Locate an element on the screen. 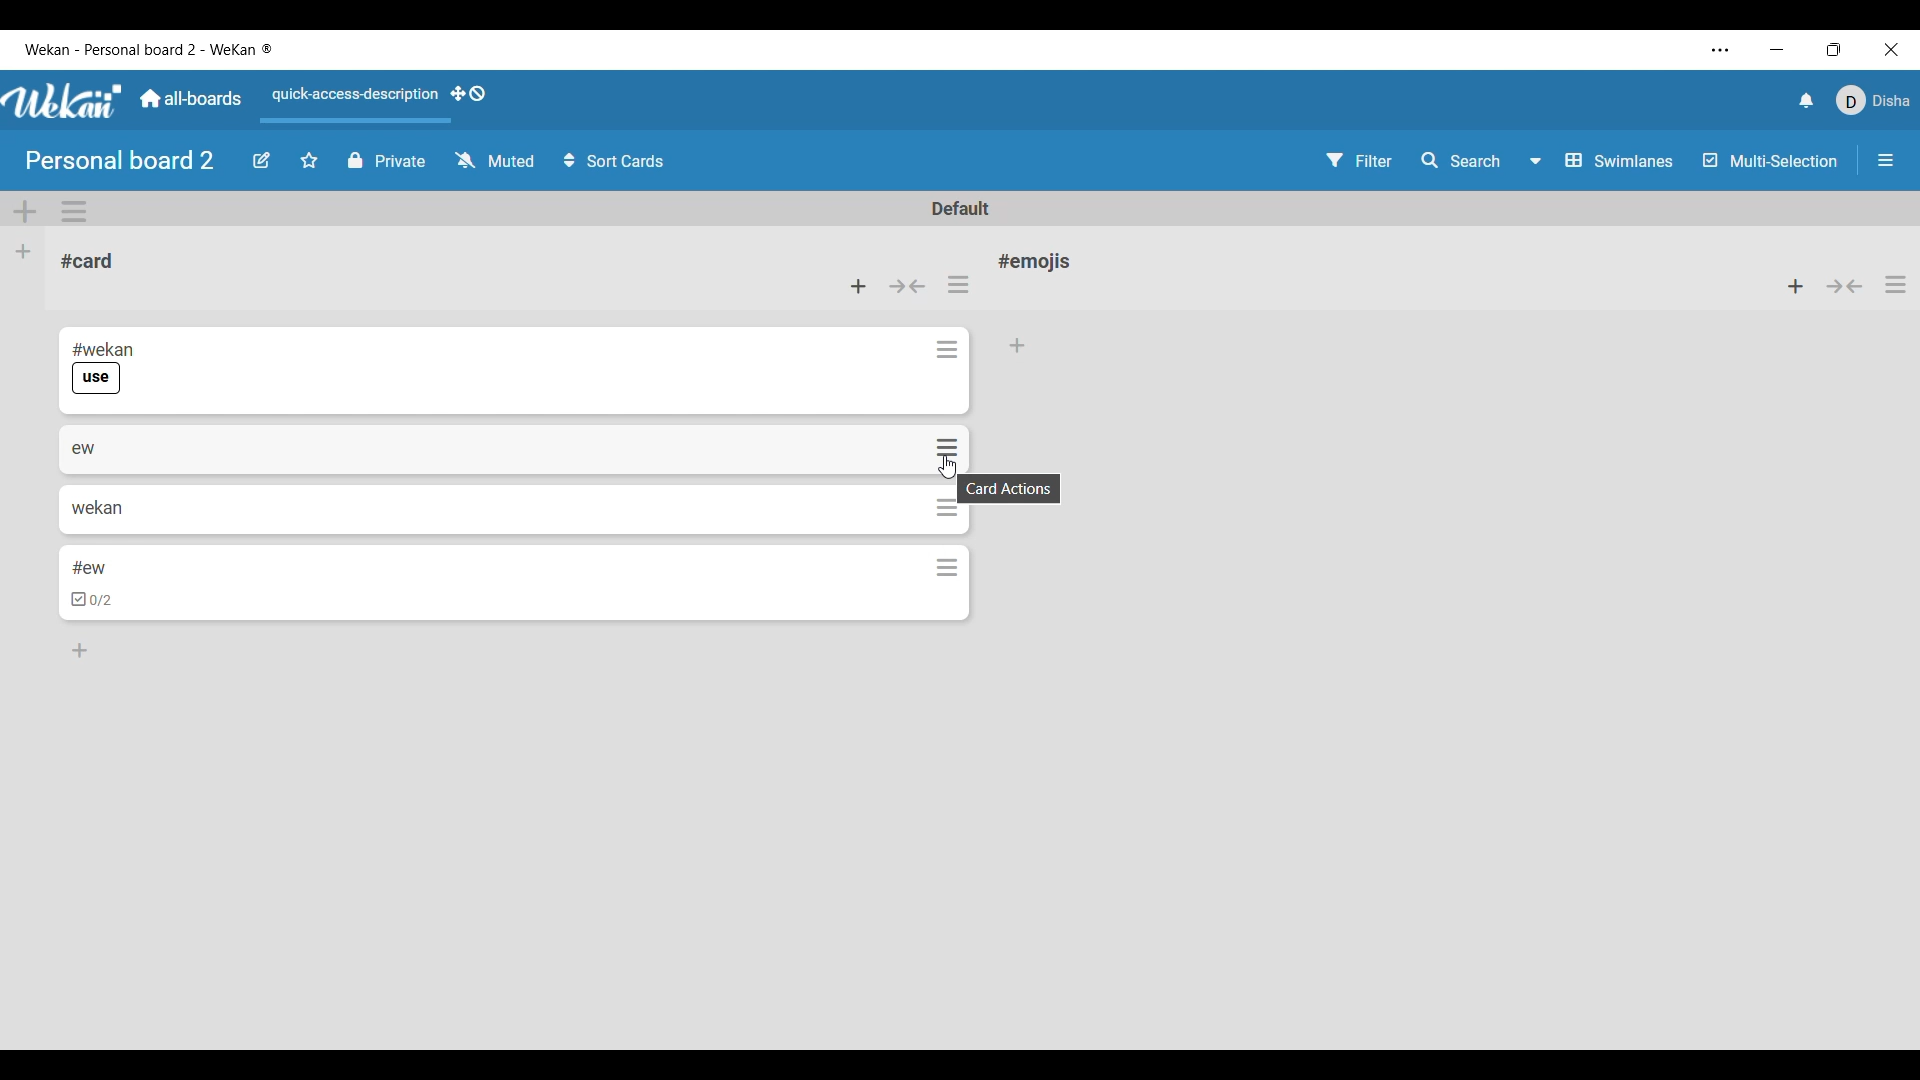  Card actions for respective card is located at coordinates (950, 349).